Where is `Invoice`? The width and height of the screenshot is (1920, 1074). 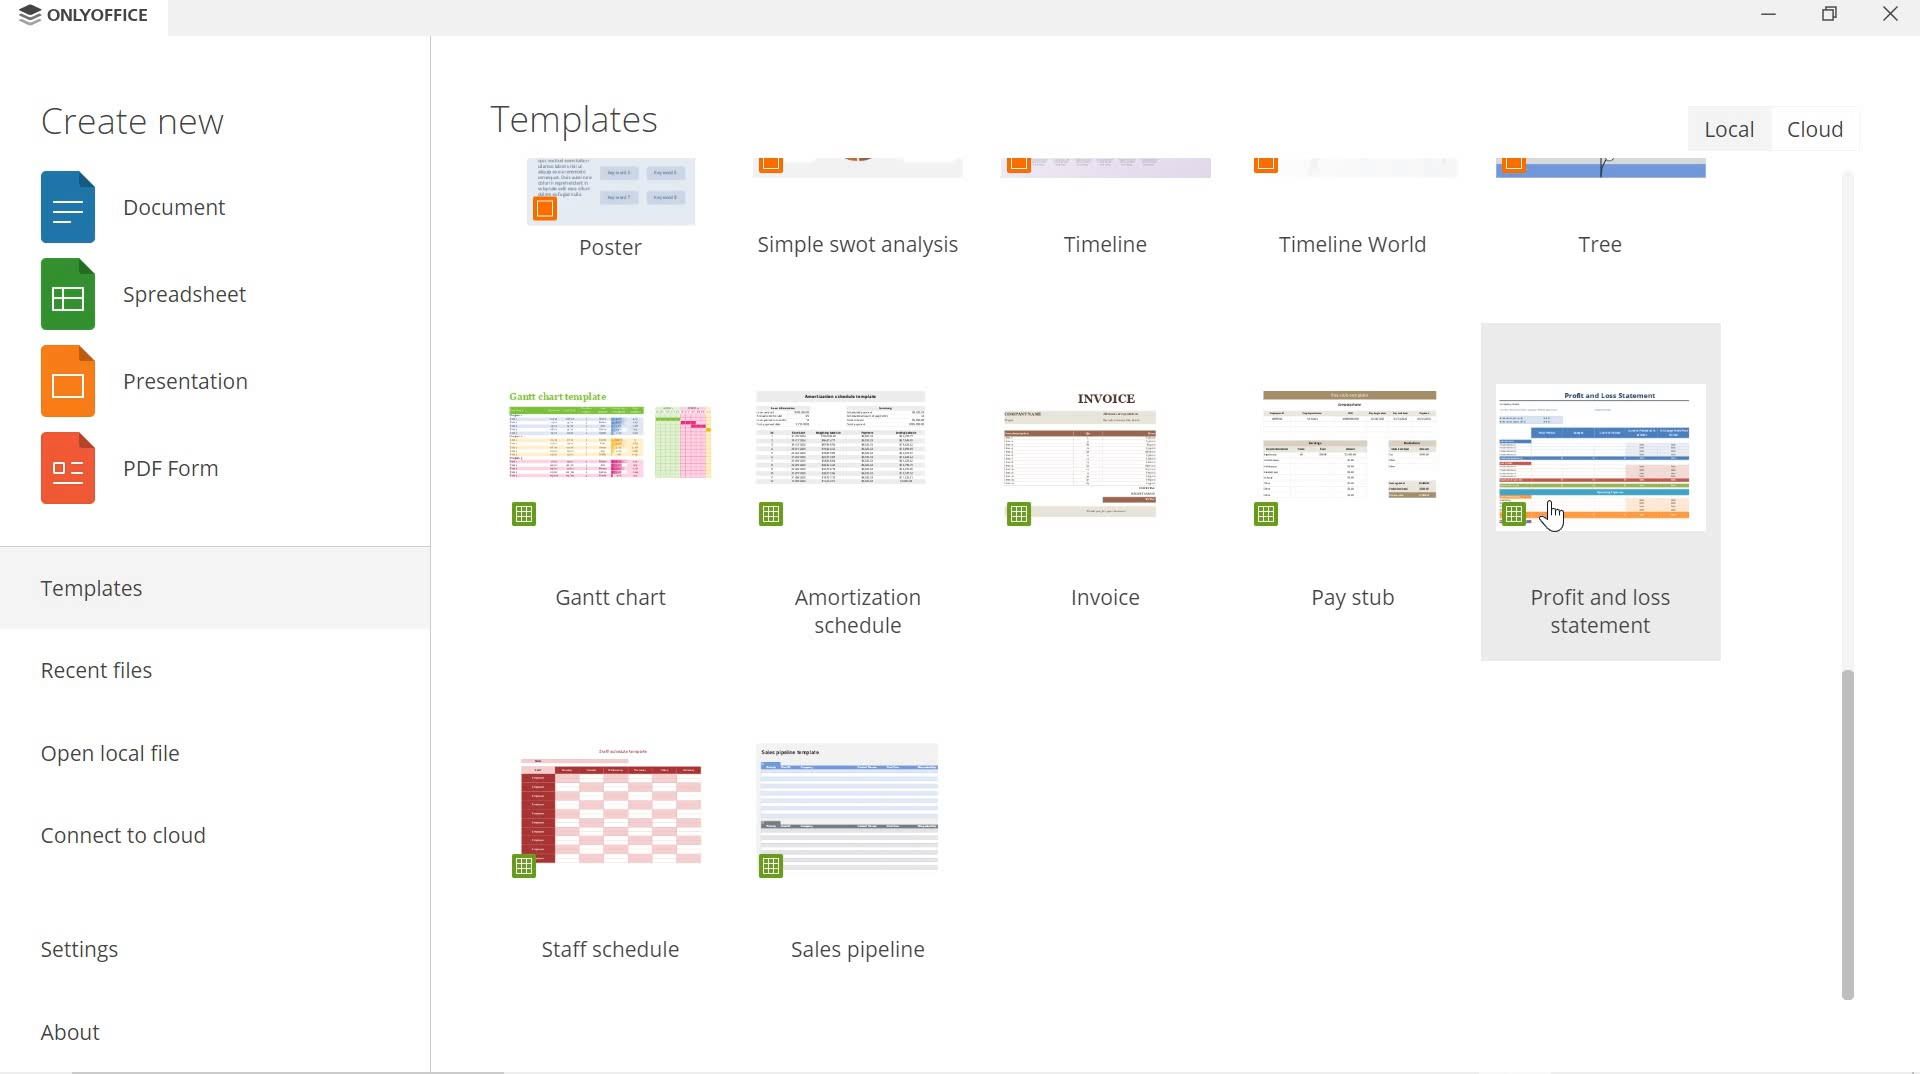 Invoice is located at coordinates (1108, 597).